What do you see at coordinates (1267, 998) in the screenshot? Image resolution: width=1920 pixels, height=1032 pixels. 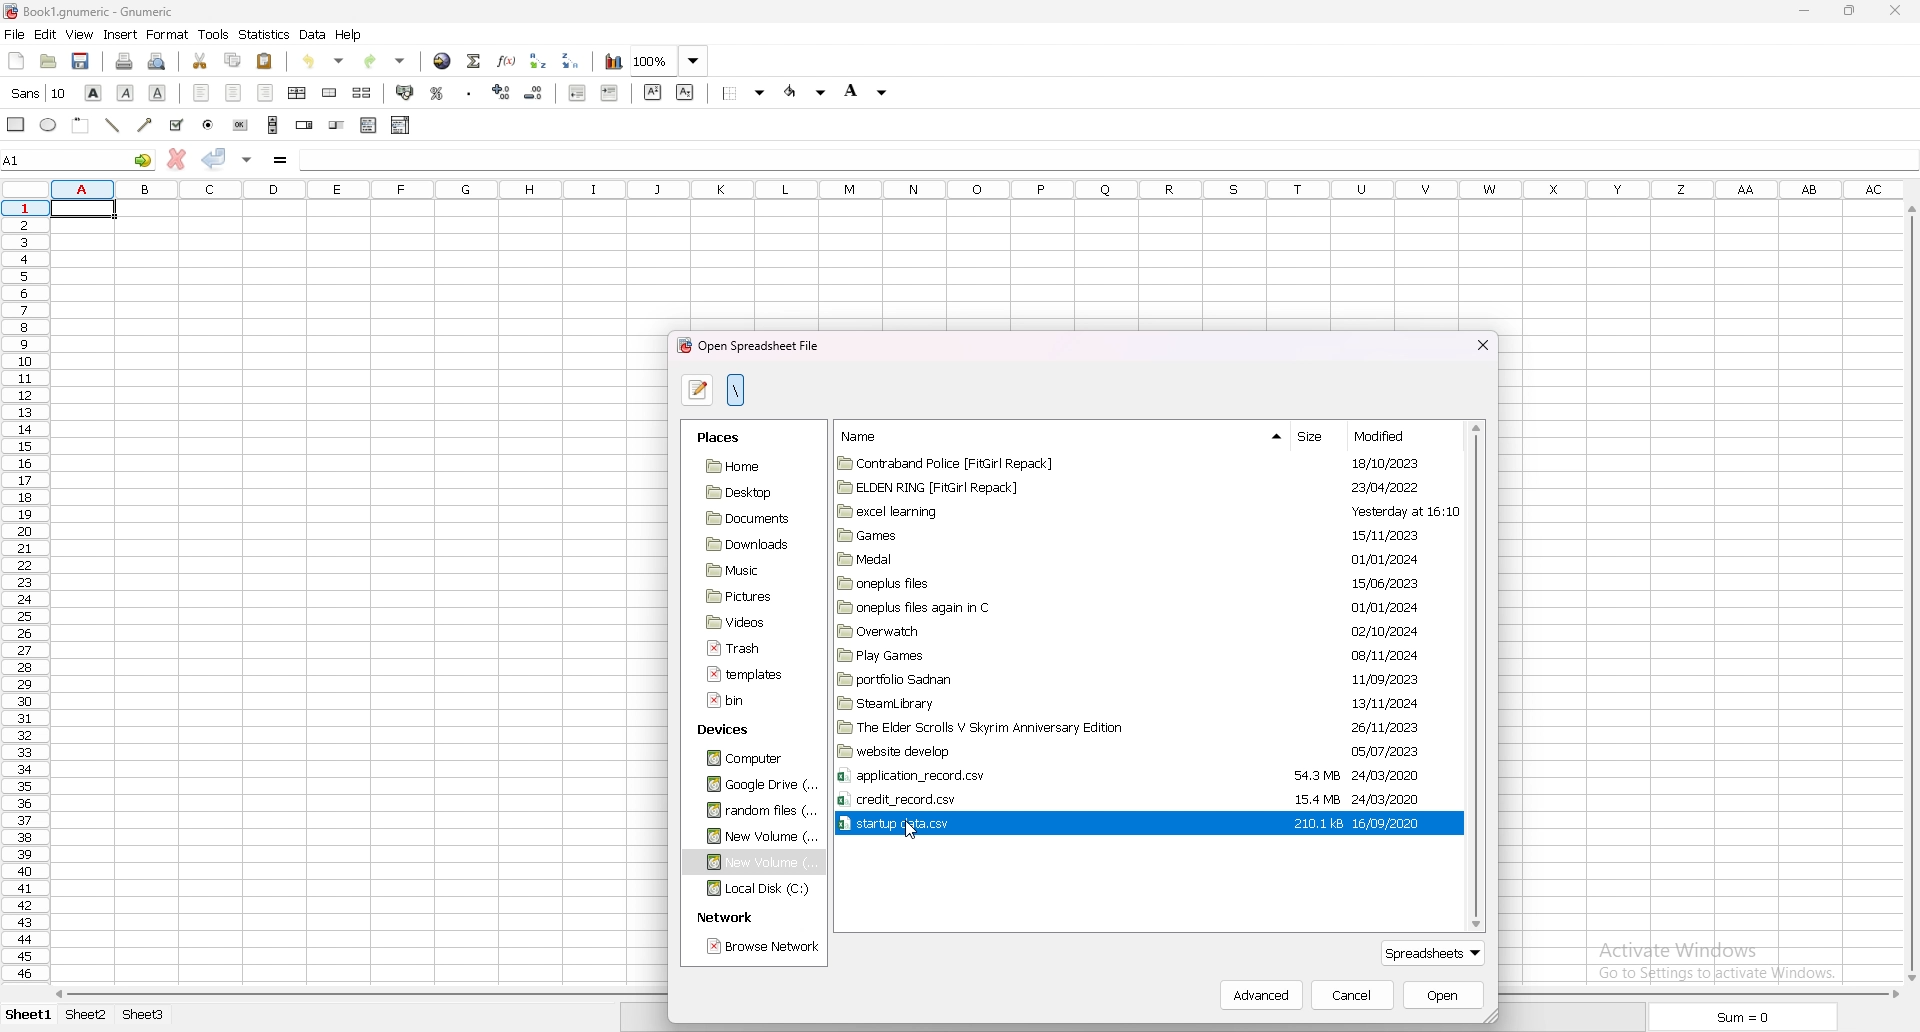 I see `advanced` at bounding box center [1267, 998].